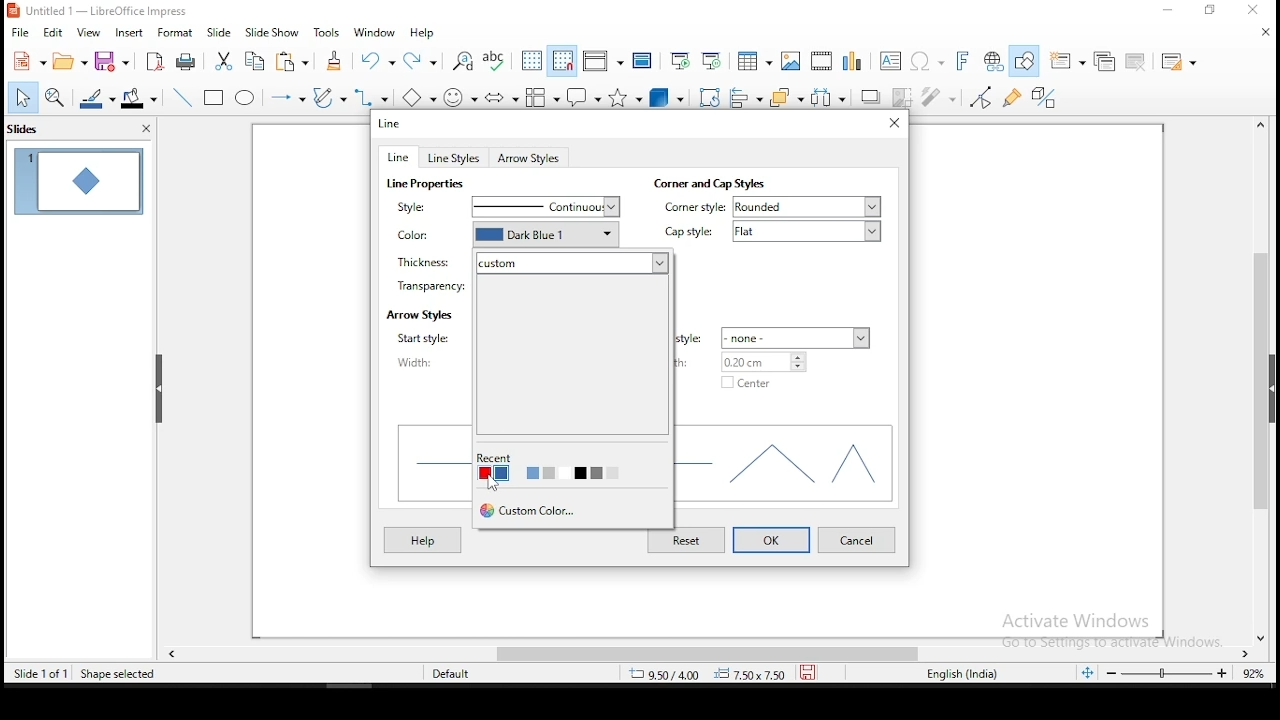 The image size is (1280, 720). What do you see at coordinates (296, 63) in the screenshot?
I see `paste` at bounding box center [296, 63].